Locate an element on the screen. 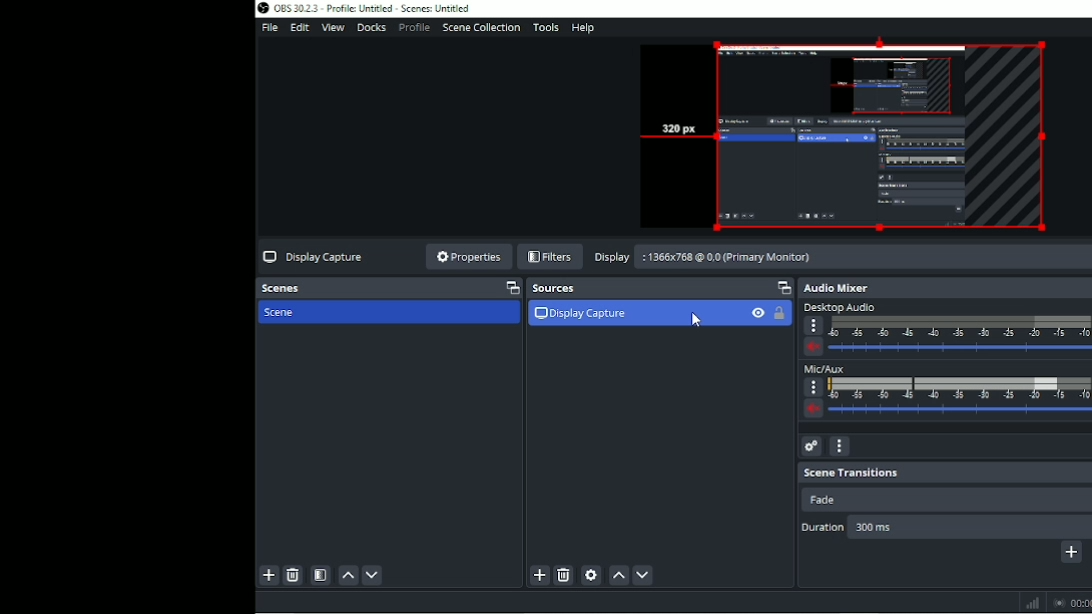 Image resolution: width=1092 pixels, height=614 pixels. Move scene up is located at coordinates (347, 575).